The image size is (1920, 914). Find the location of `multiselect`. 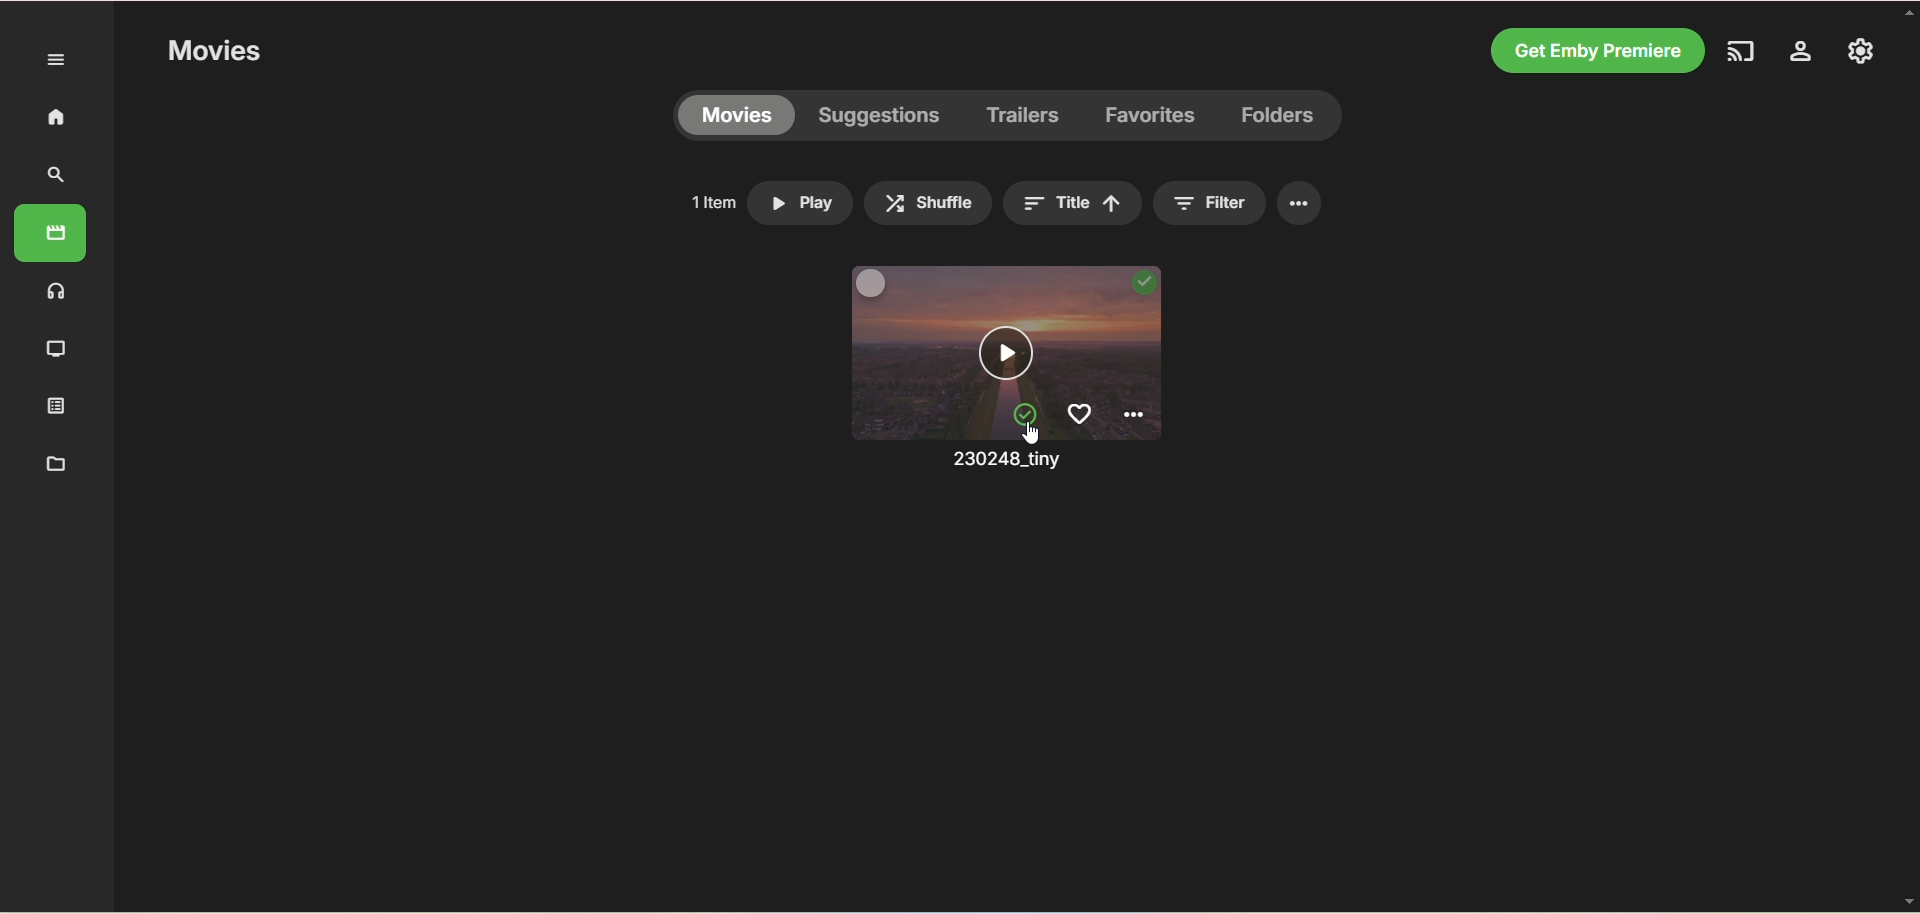

multiselect is located at coordinates (871, 286).